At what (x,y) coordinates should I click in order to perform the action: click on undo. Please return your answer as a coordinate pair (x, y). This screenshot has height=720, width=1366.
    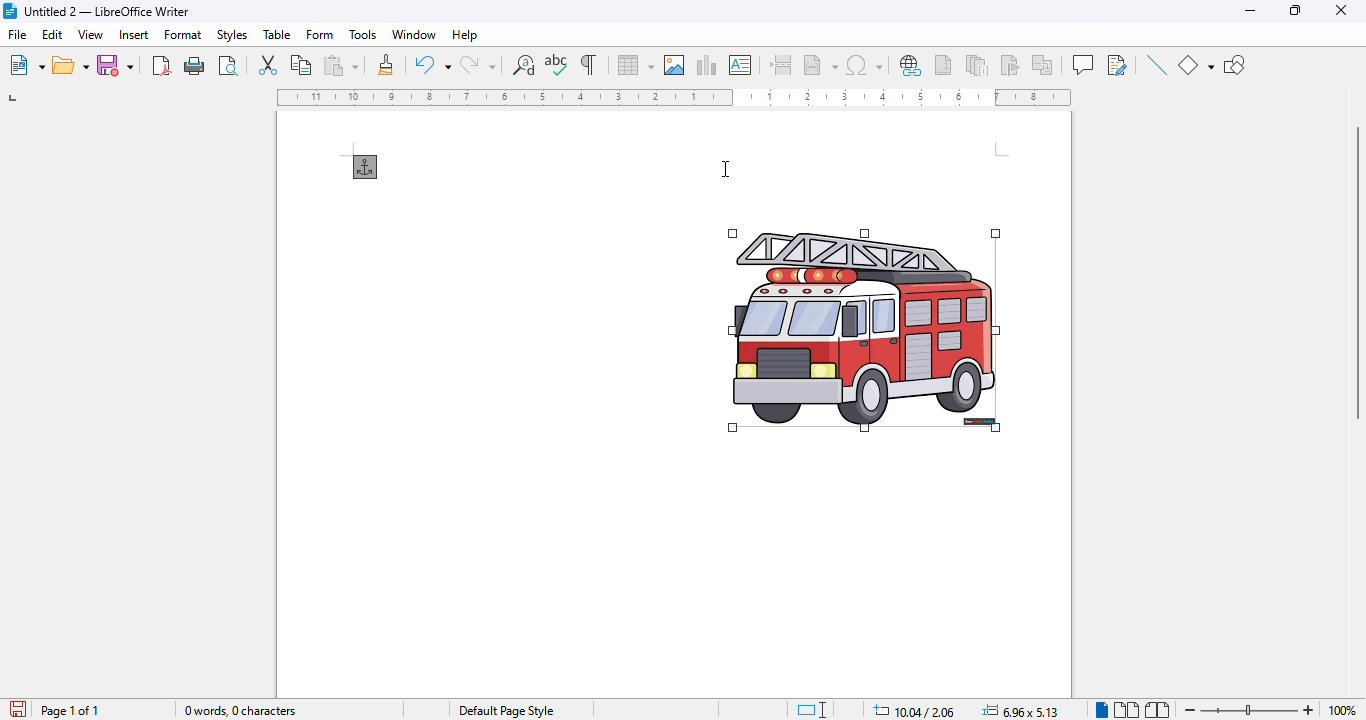
    Looking at the image, I should click on (433, 64).